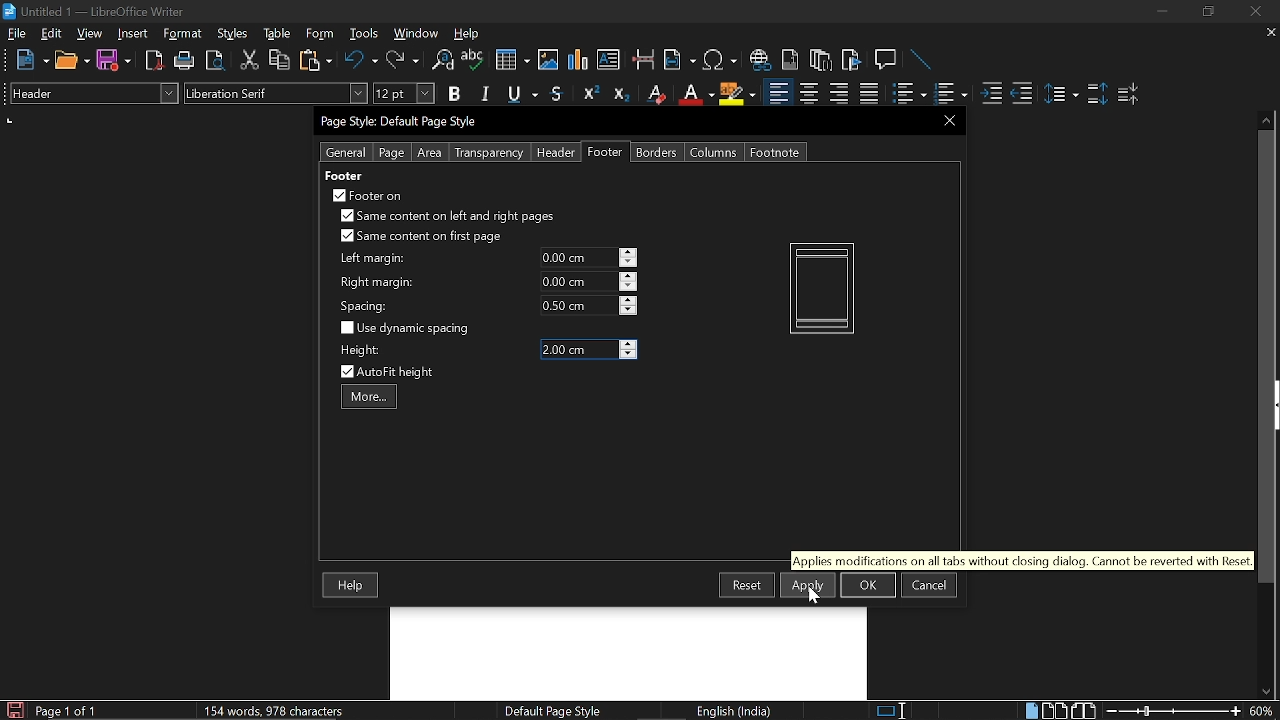 The image size is (1280, 720). I want to click on Footnote, so click(774, 152).